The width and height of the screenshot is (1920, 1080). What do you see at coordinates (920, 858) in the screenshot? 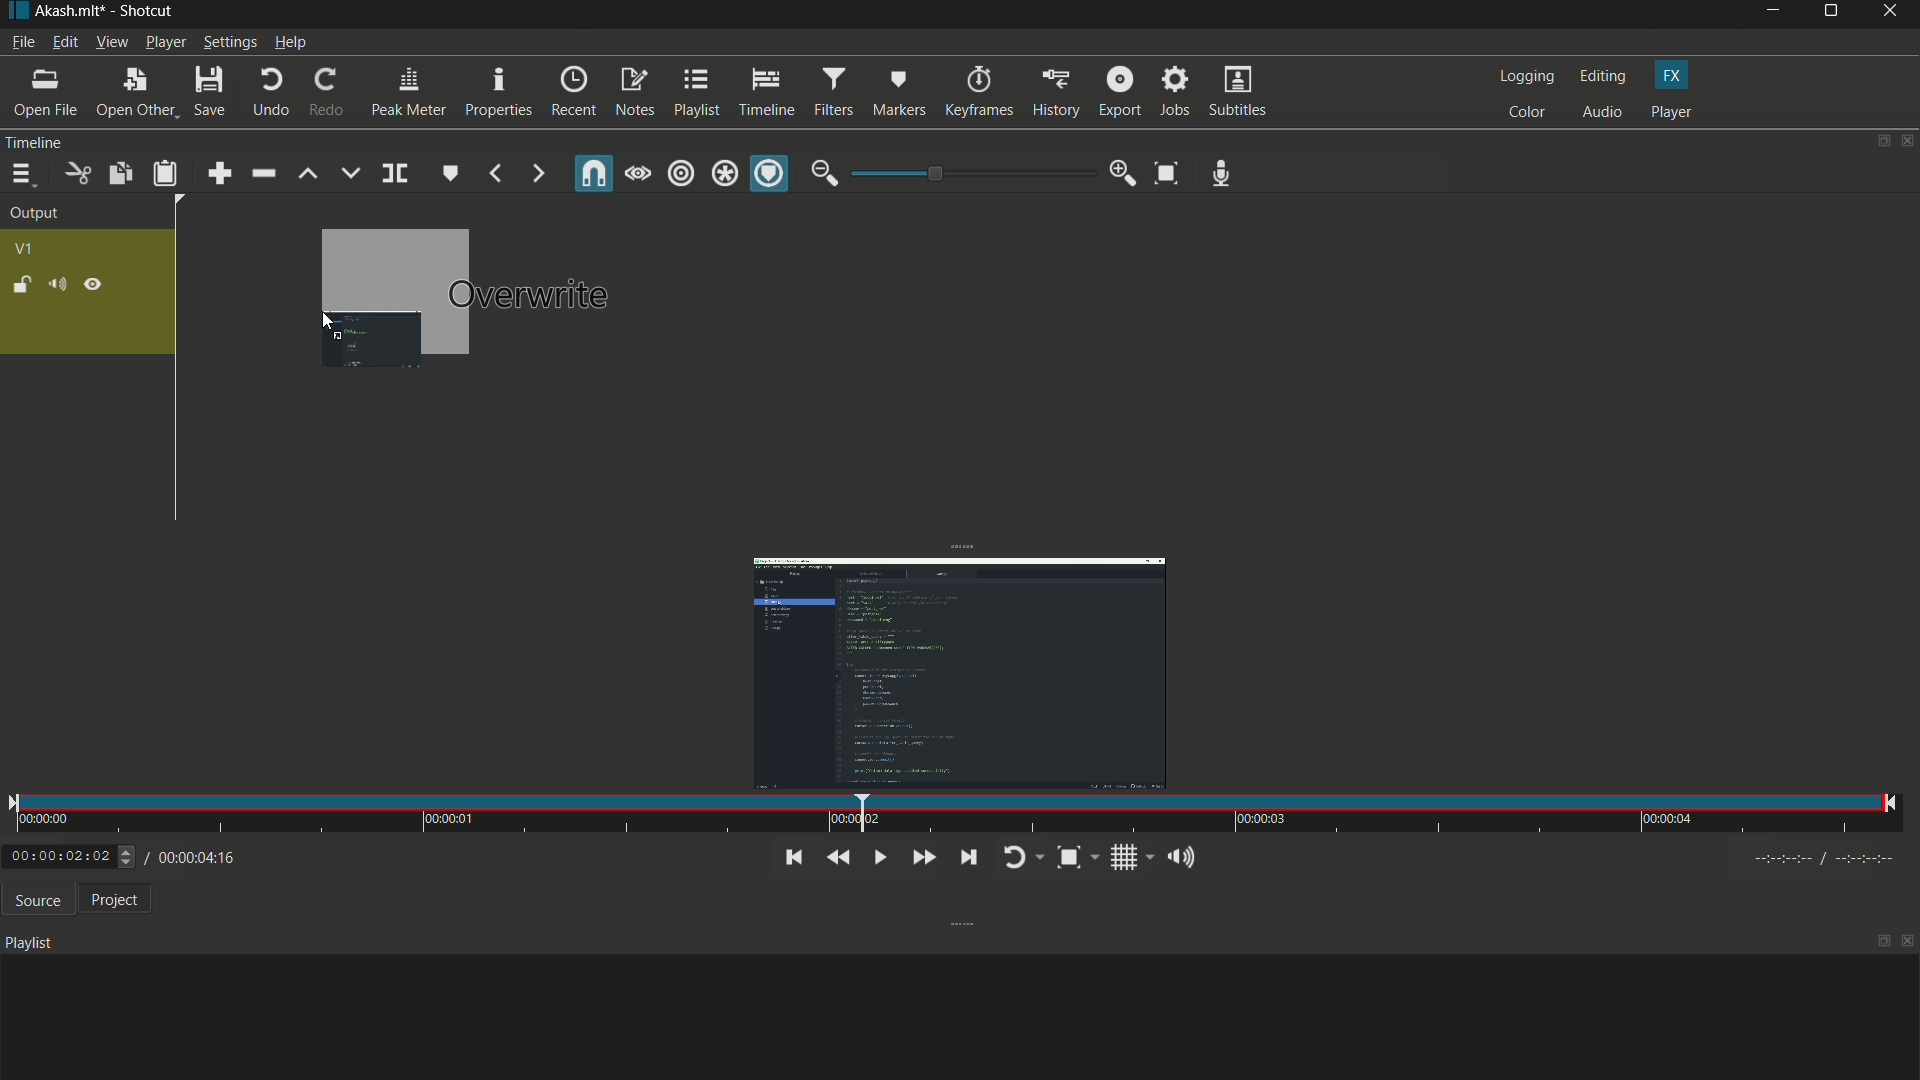
I see `quickly play forward` at bounding box center [920, 858].